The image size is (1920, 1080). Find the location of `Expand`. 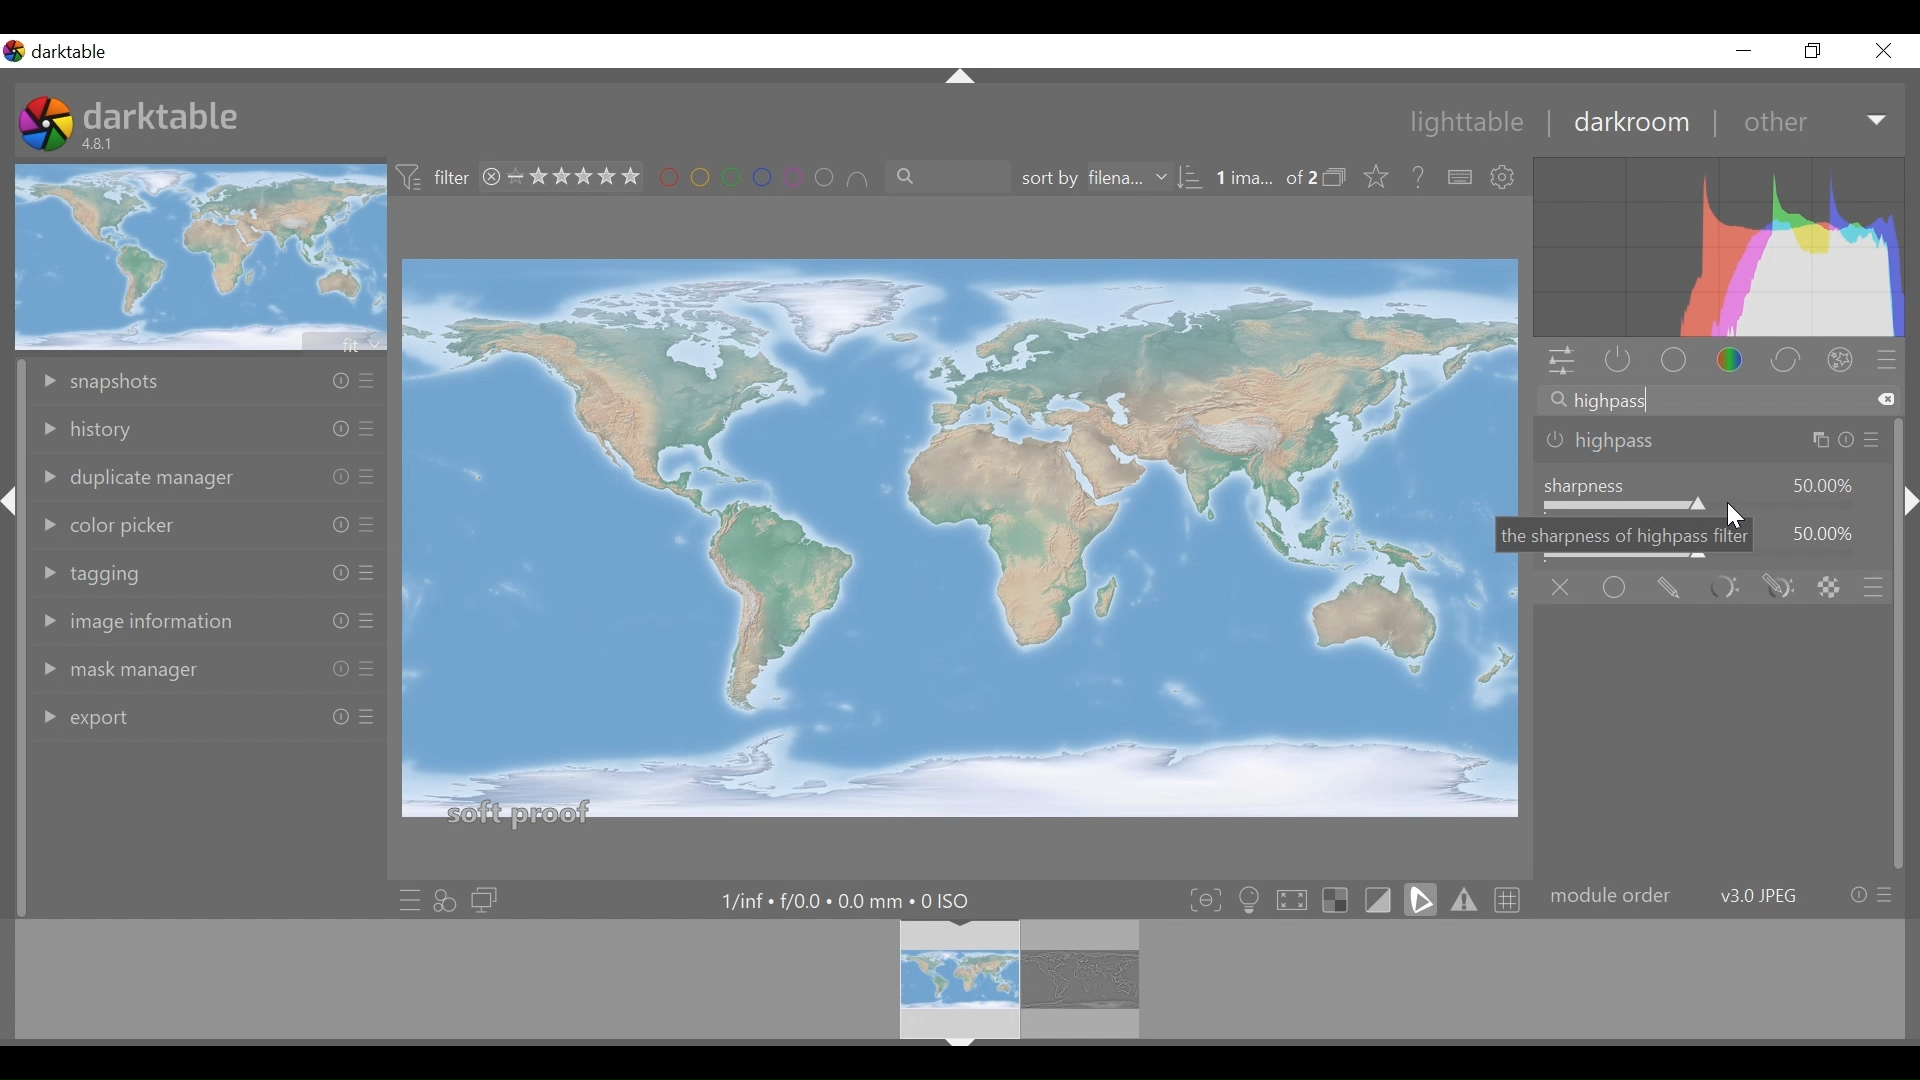

Expand is located at coordinates (1879, 123).